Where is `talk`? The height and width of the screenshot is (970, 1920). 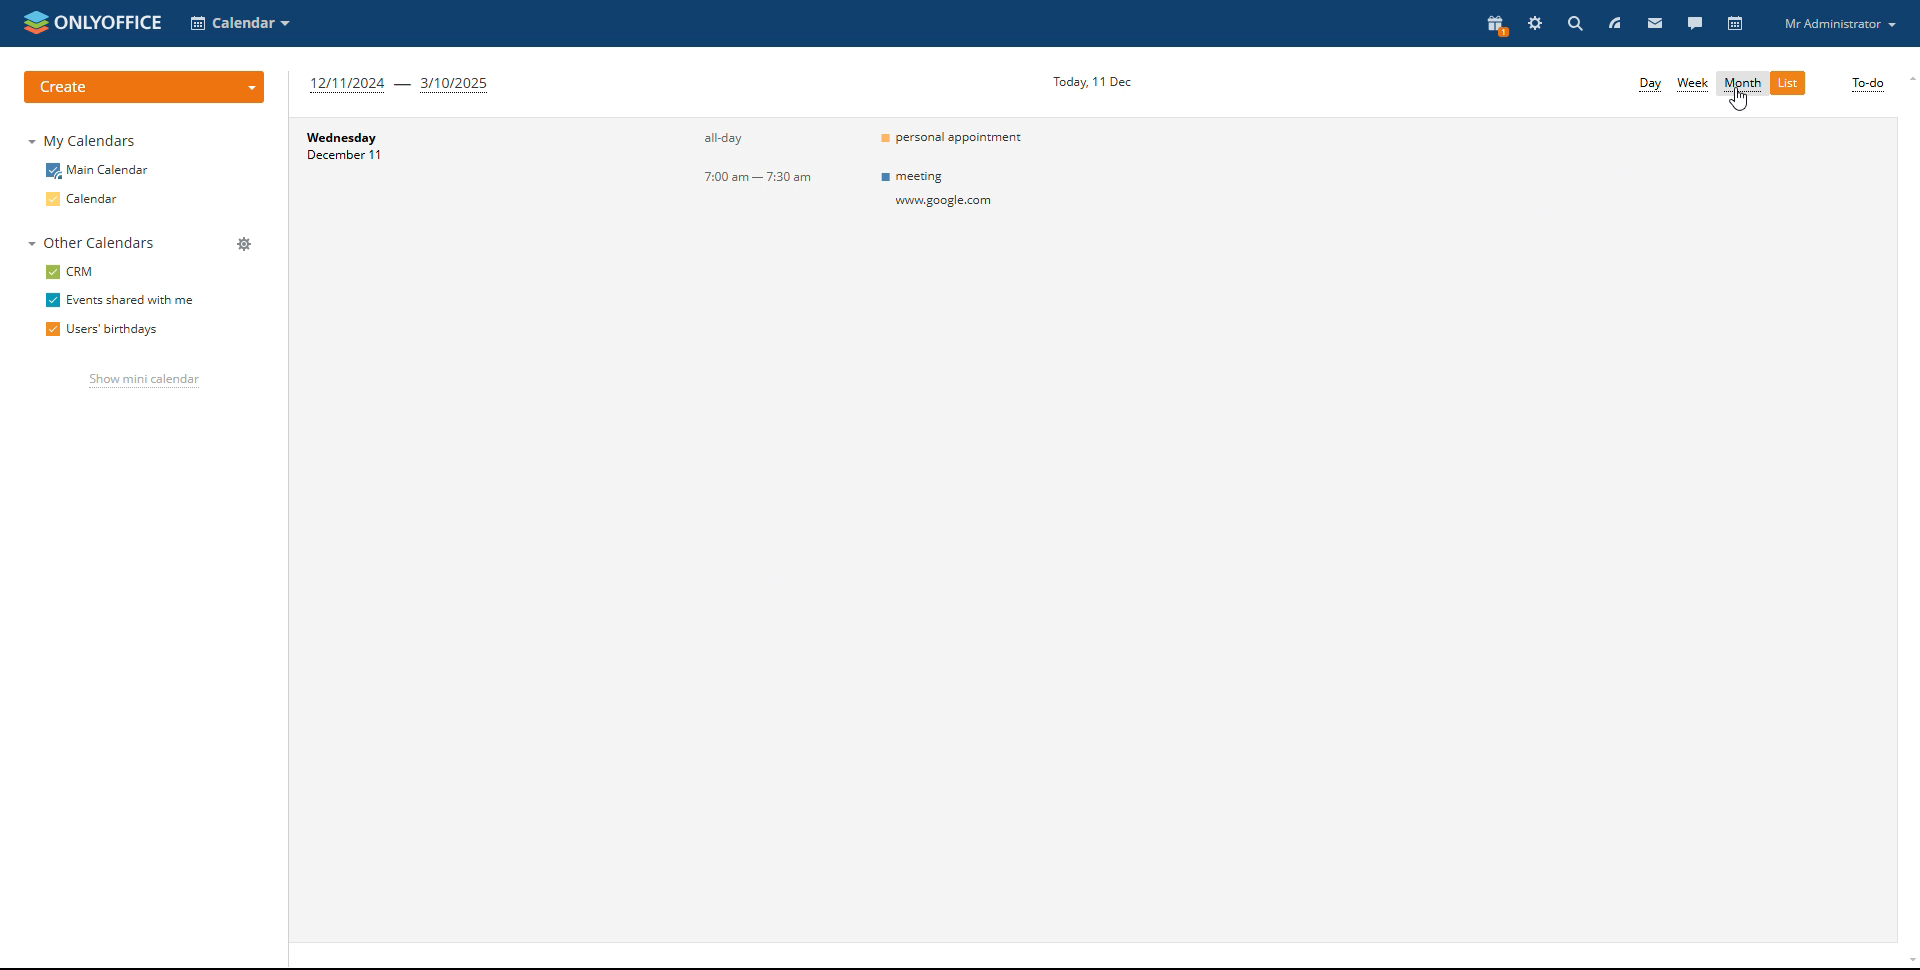 talk is located at coordinates (1696, 22).